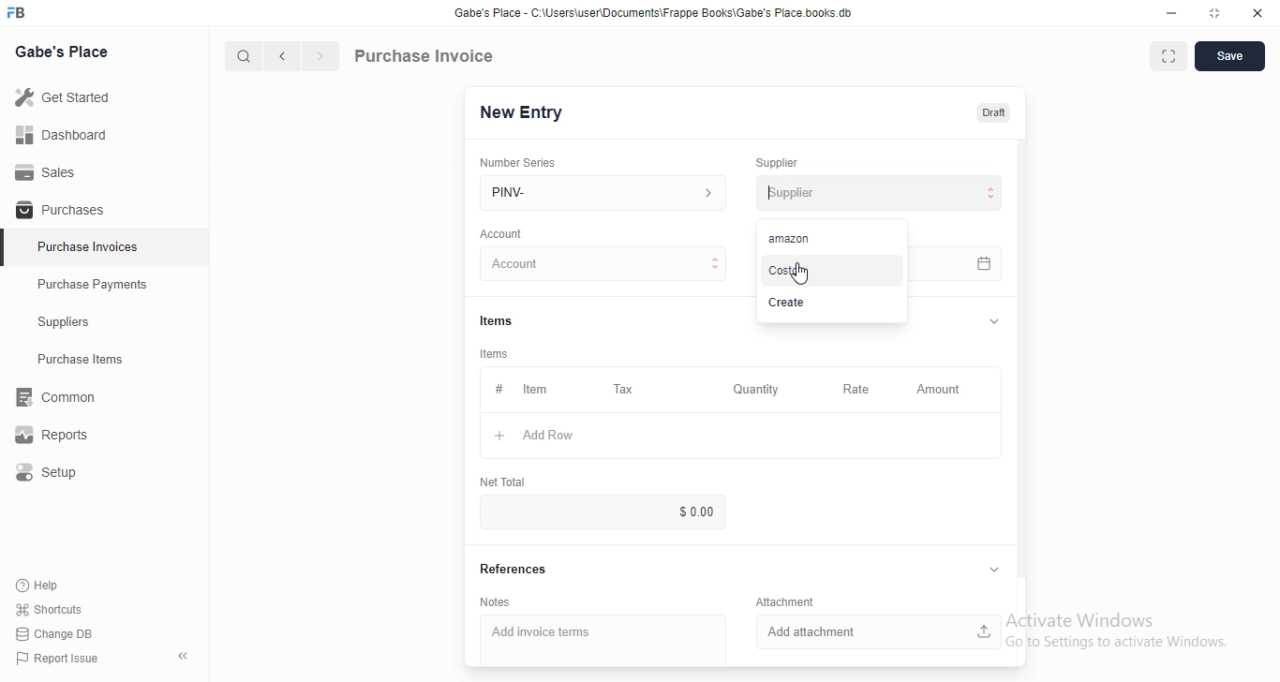 Image resolution: width=1280 pixels, height=682 pixels. I want to click on Account, so click(501, 234).